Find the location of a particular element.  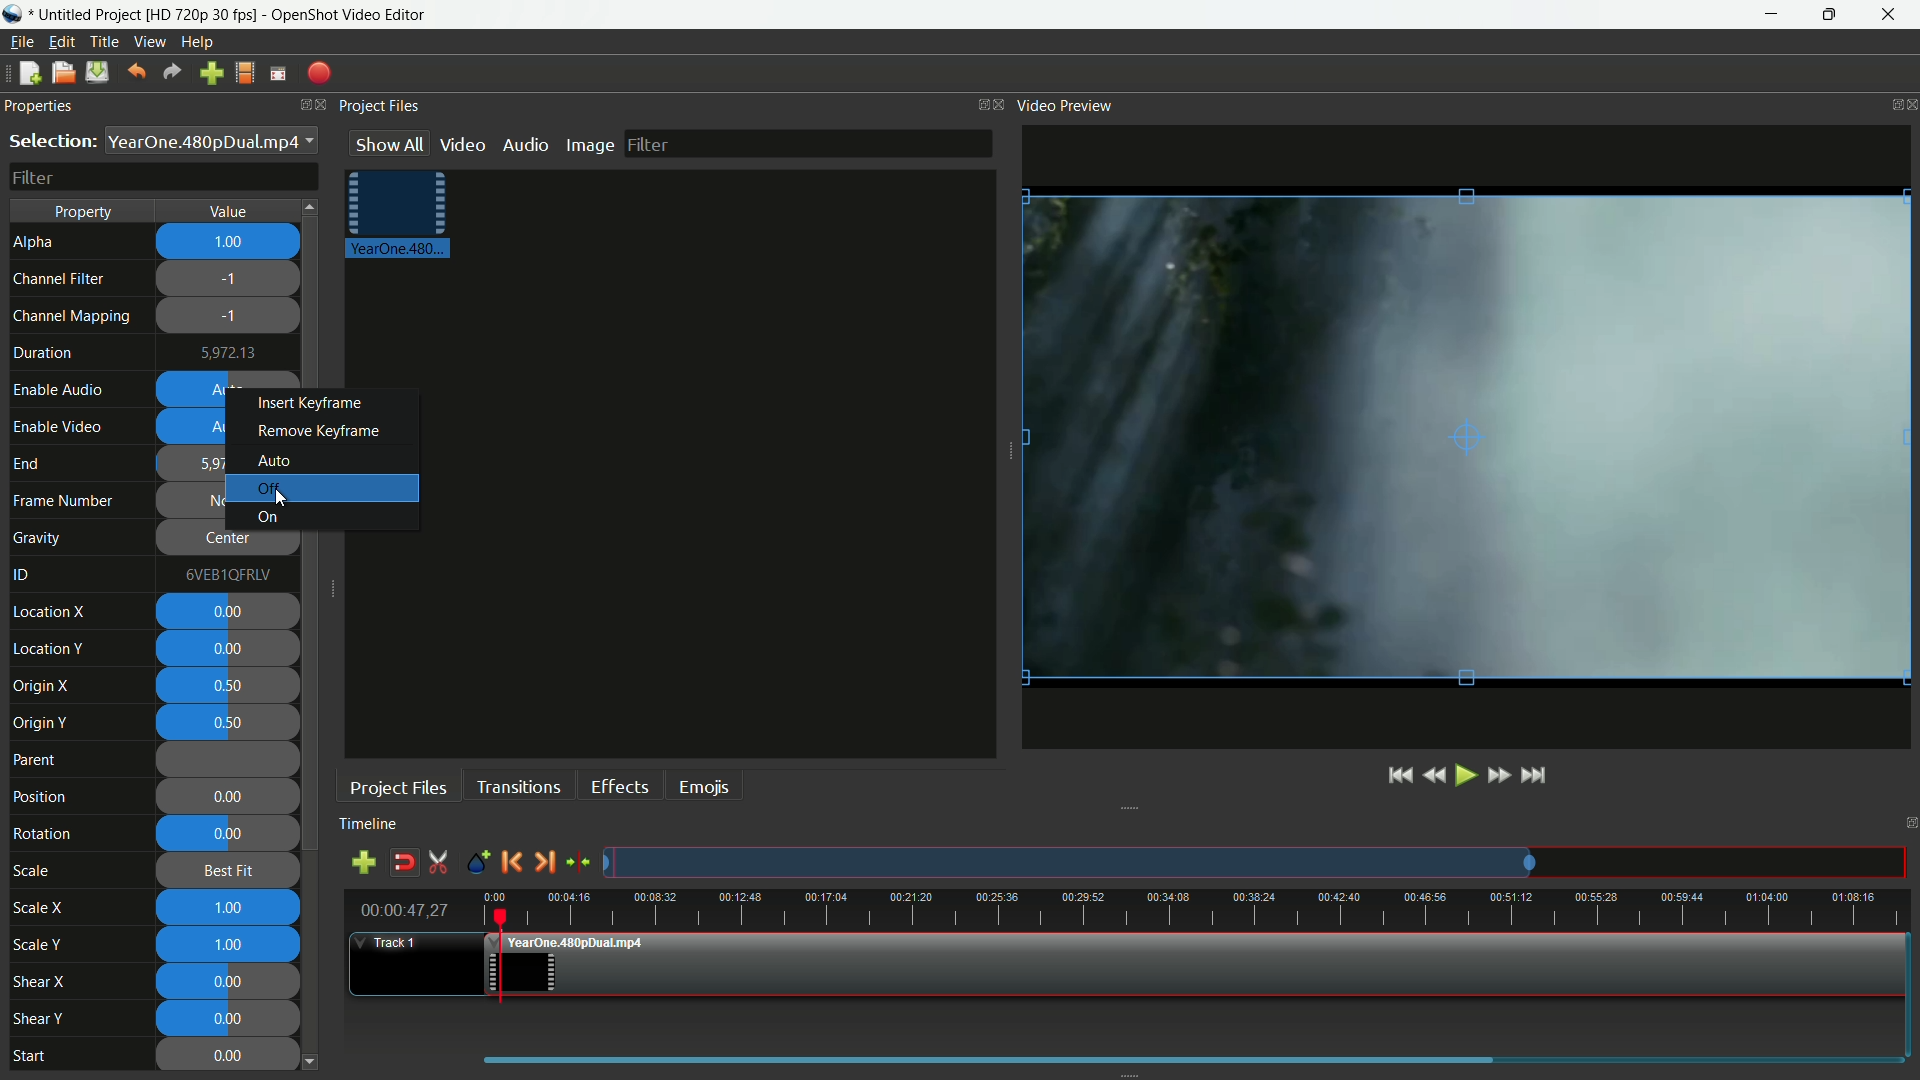

profile is located at coordinates (200, 14).